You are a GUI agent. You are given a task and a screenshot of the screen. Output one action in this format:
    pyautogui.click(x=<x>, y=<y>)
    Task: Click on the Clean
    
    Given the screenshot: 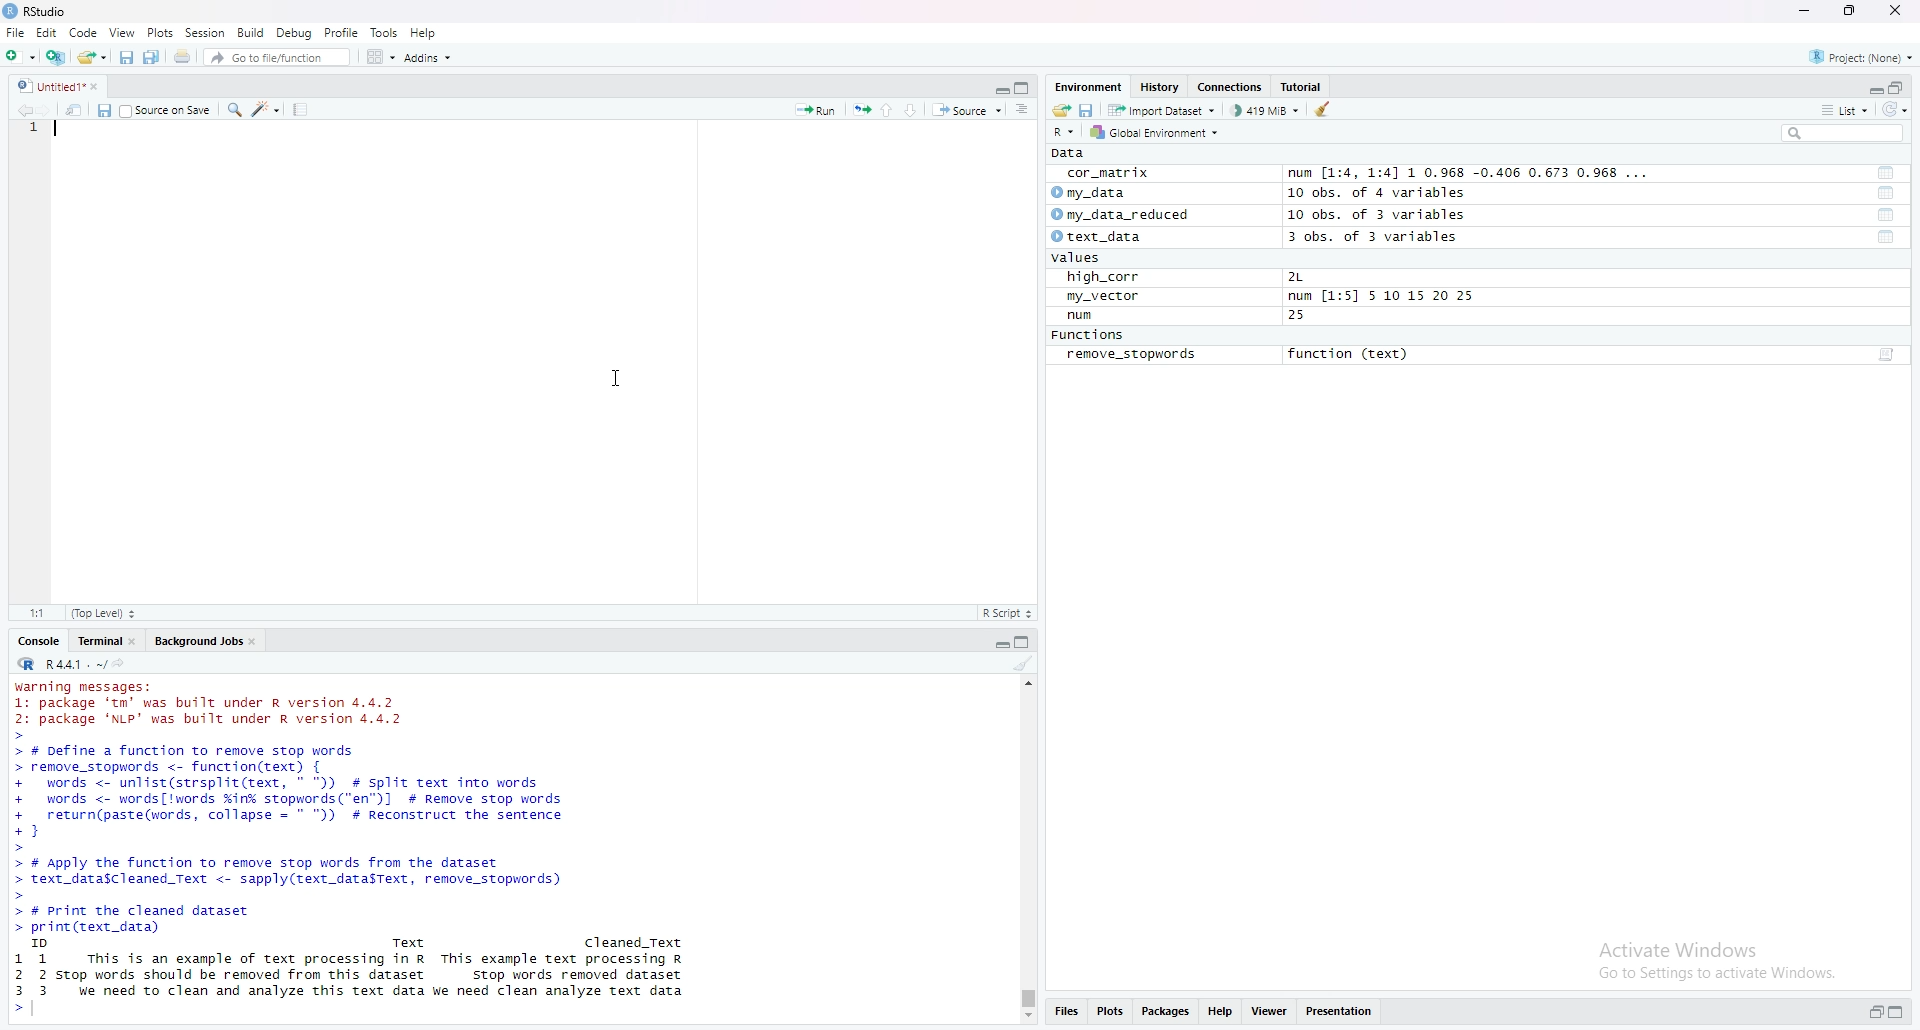 What is the action you would take?
    pyautogui.click(x=1025, y=666)
    